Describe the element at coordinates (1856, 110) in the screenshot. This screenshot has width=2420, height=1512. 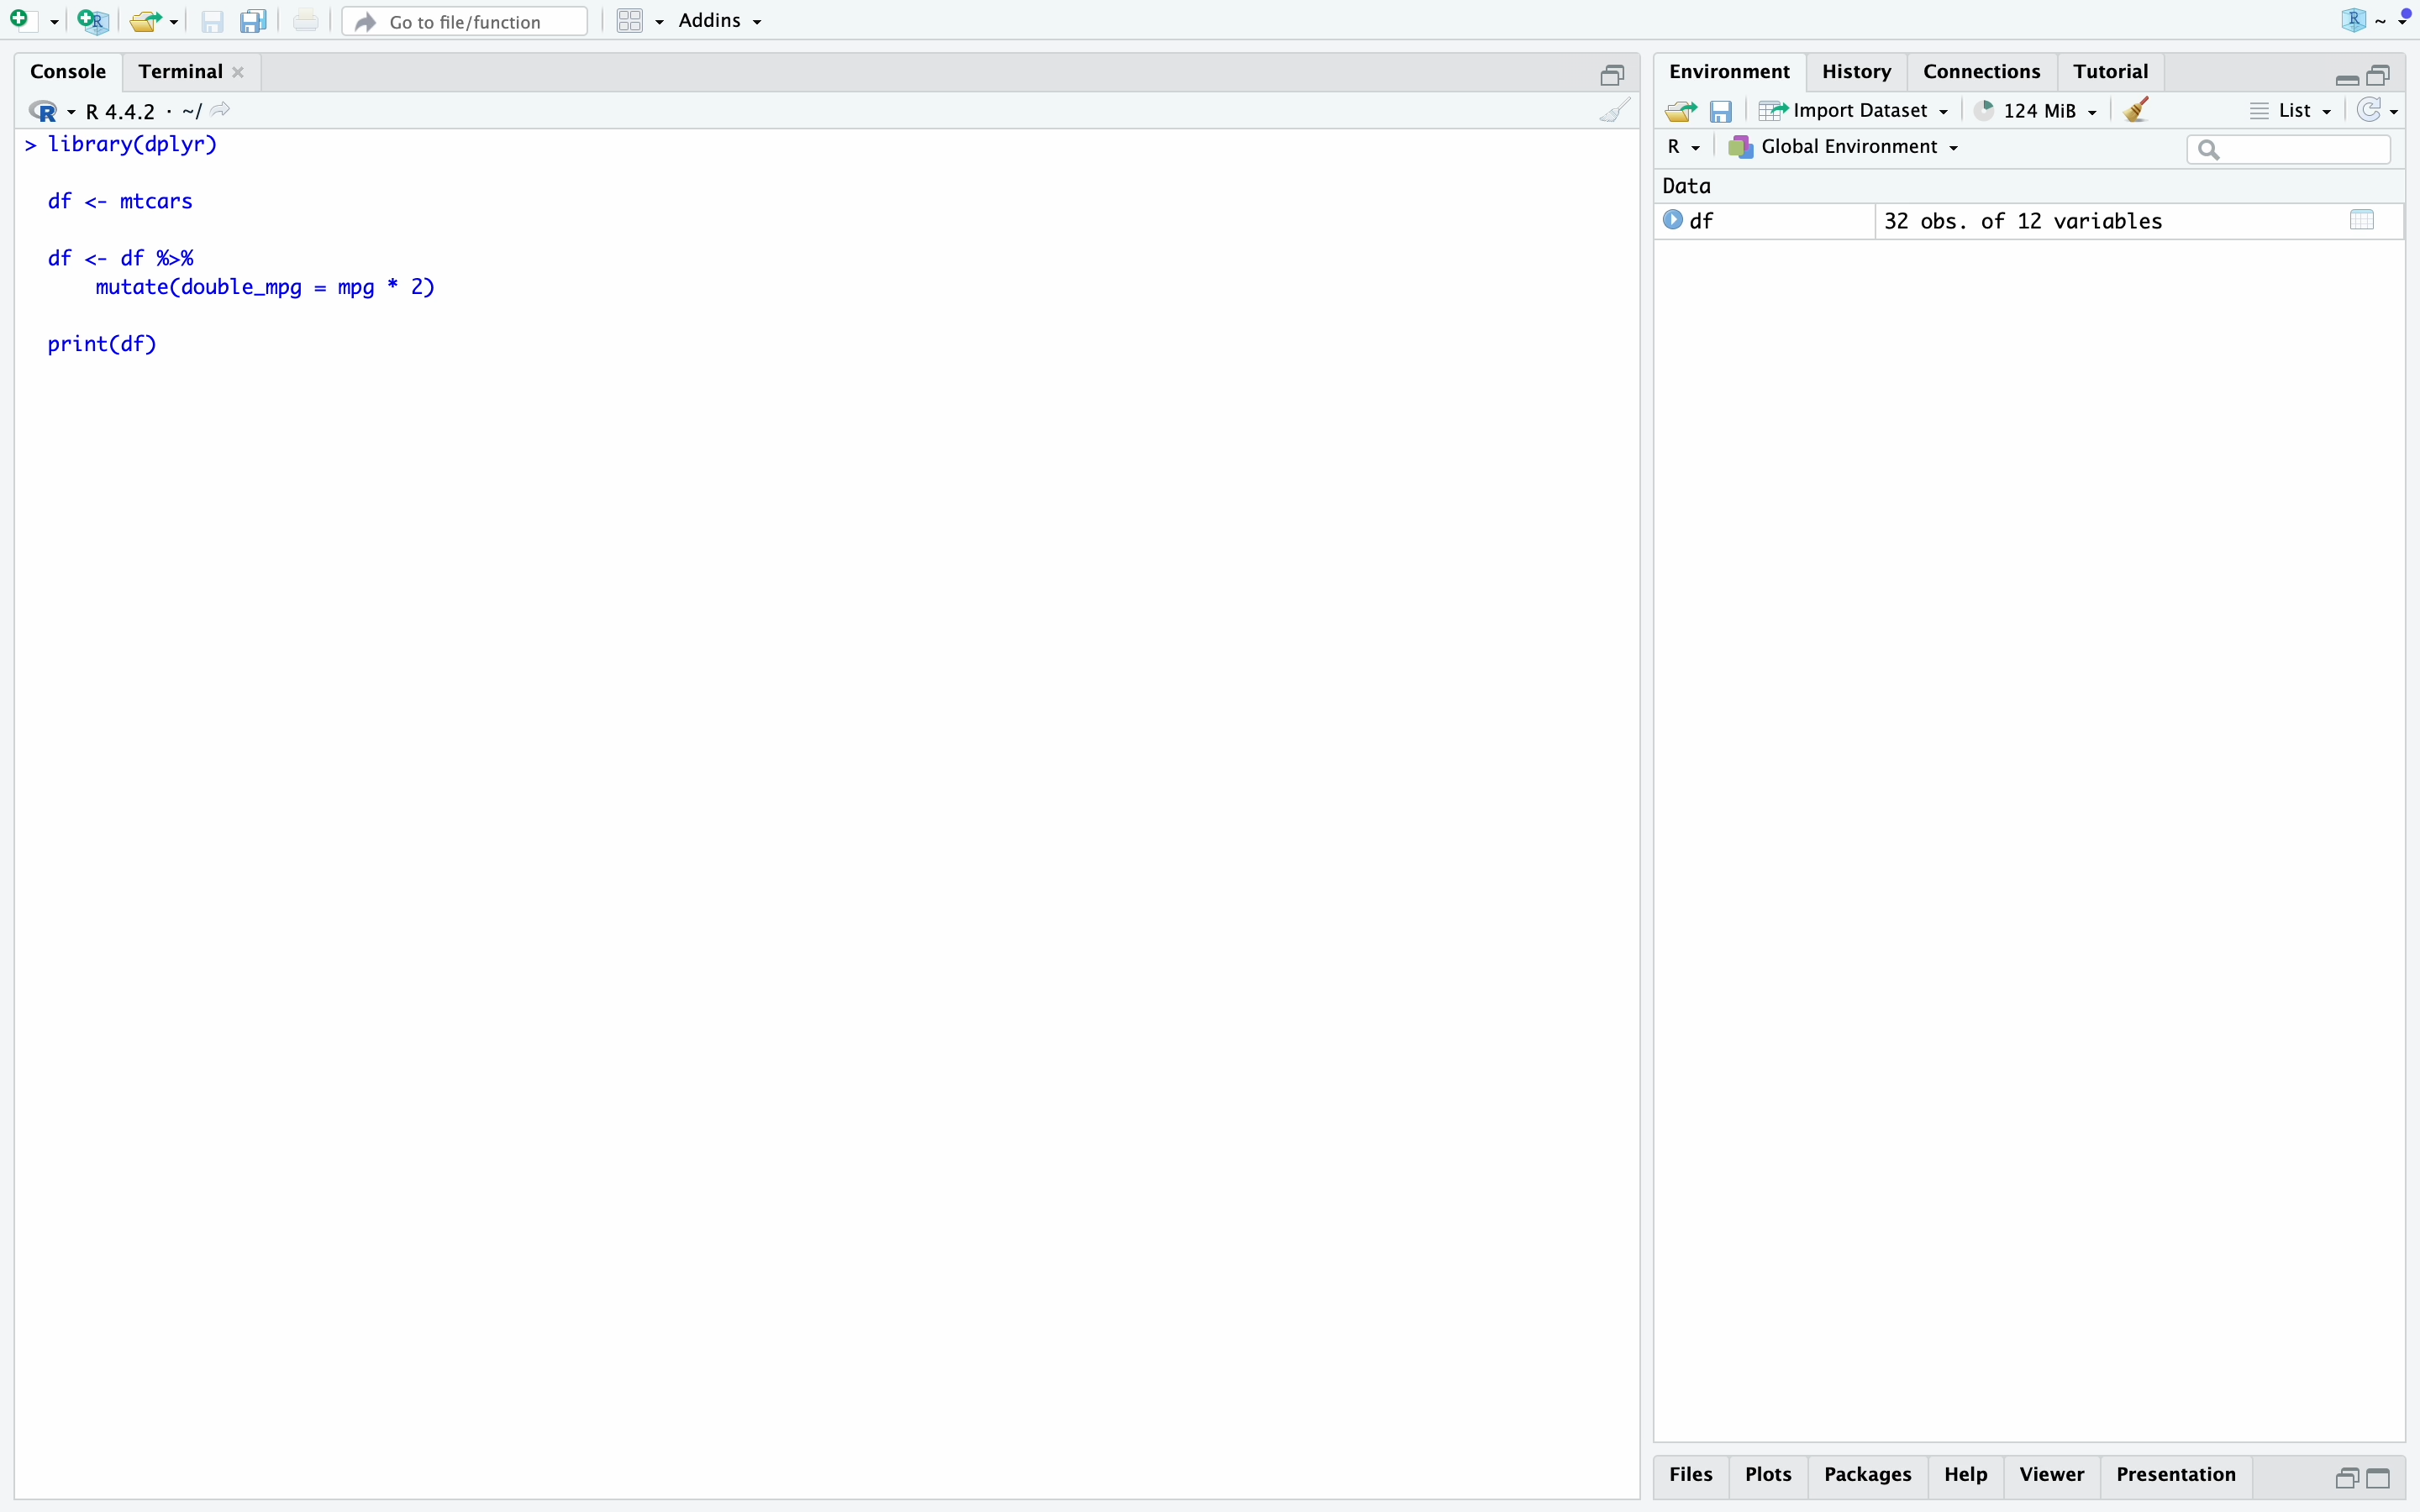
I see `Import datasets` at that location.